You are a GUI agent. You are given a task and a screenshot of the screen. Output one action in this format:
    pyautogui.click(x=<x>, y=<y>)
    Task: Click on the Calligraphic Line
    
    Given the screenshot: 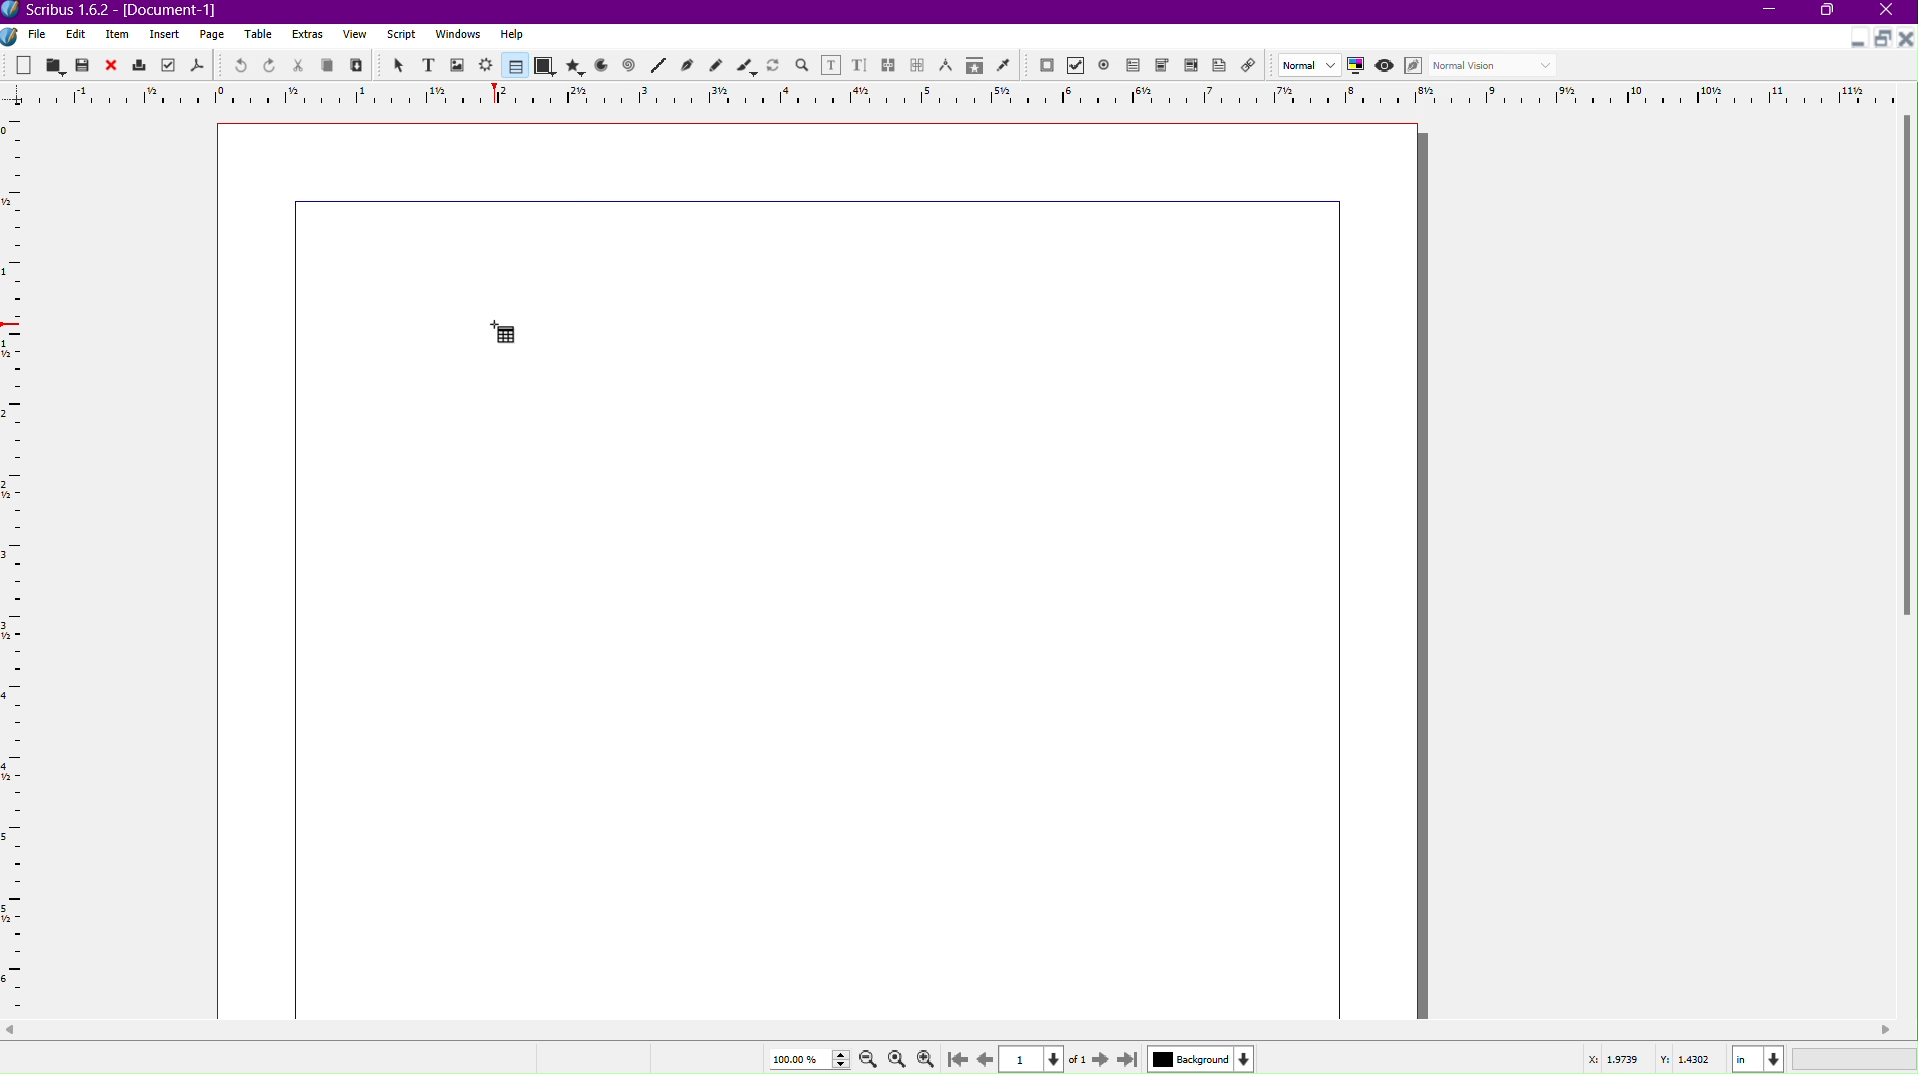 What is the action you would take?
    pyautogui.click(x=745, y=64)
    